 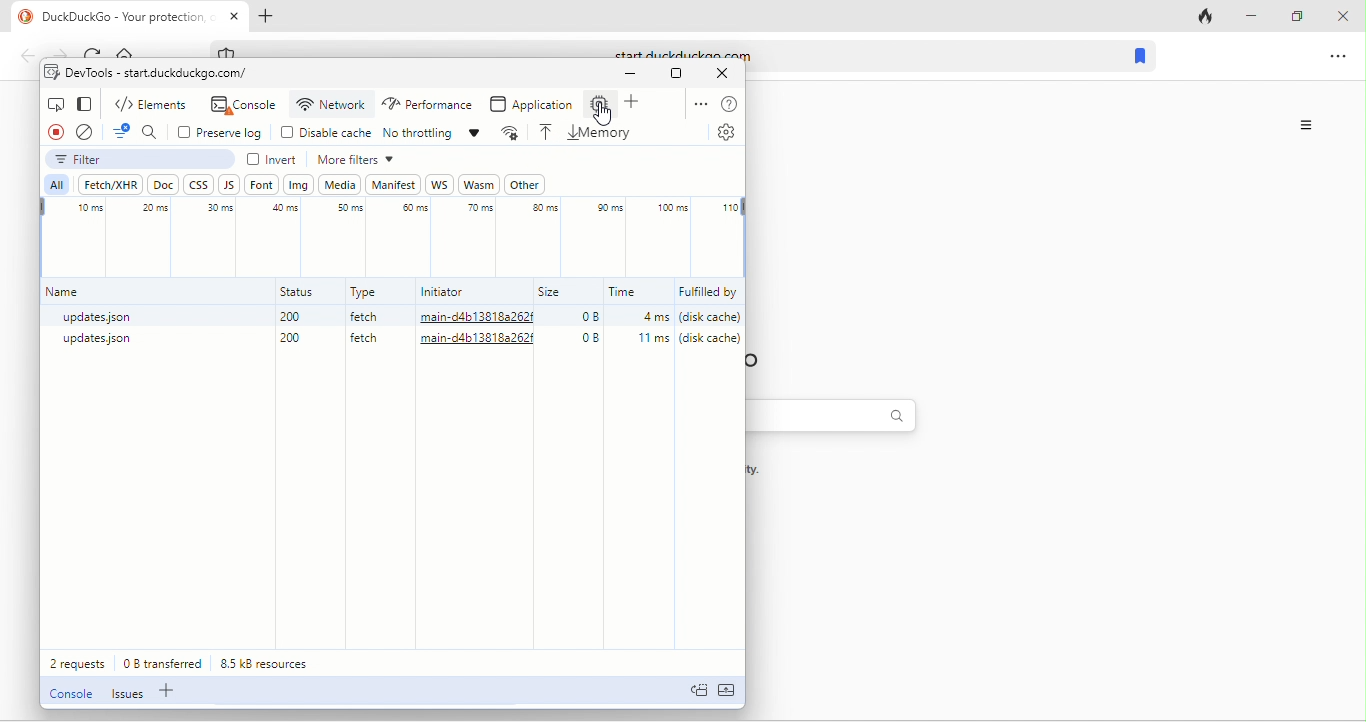 What do you see at coordinates (157, 74) in the screenshot?
I see `dev tools` at bounding box center [157, 74].